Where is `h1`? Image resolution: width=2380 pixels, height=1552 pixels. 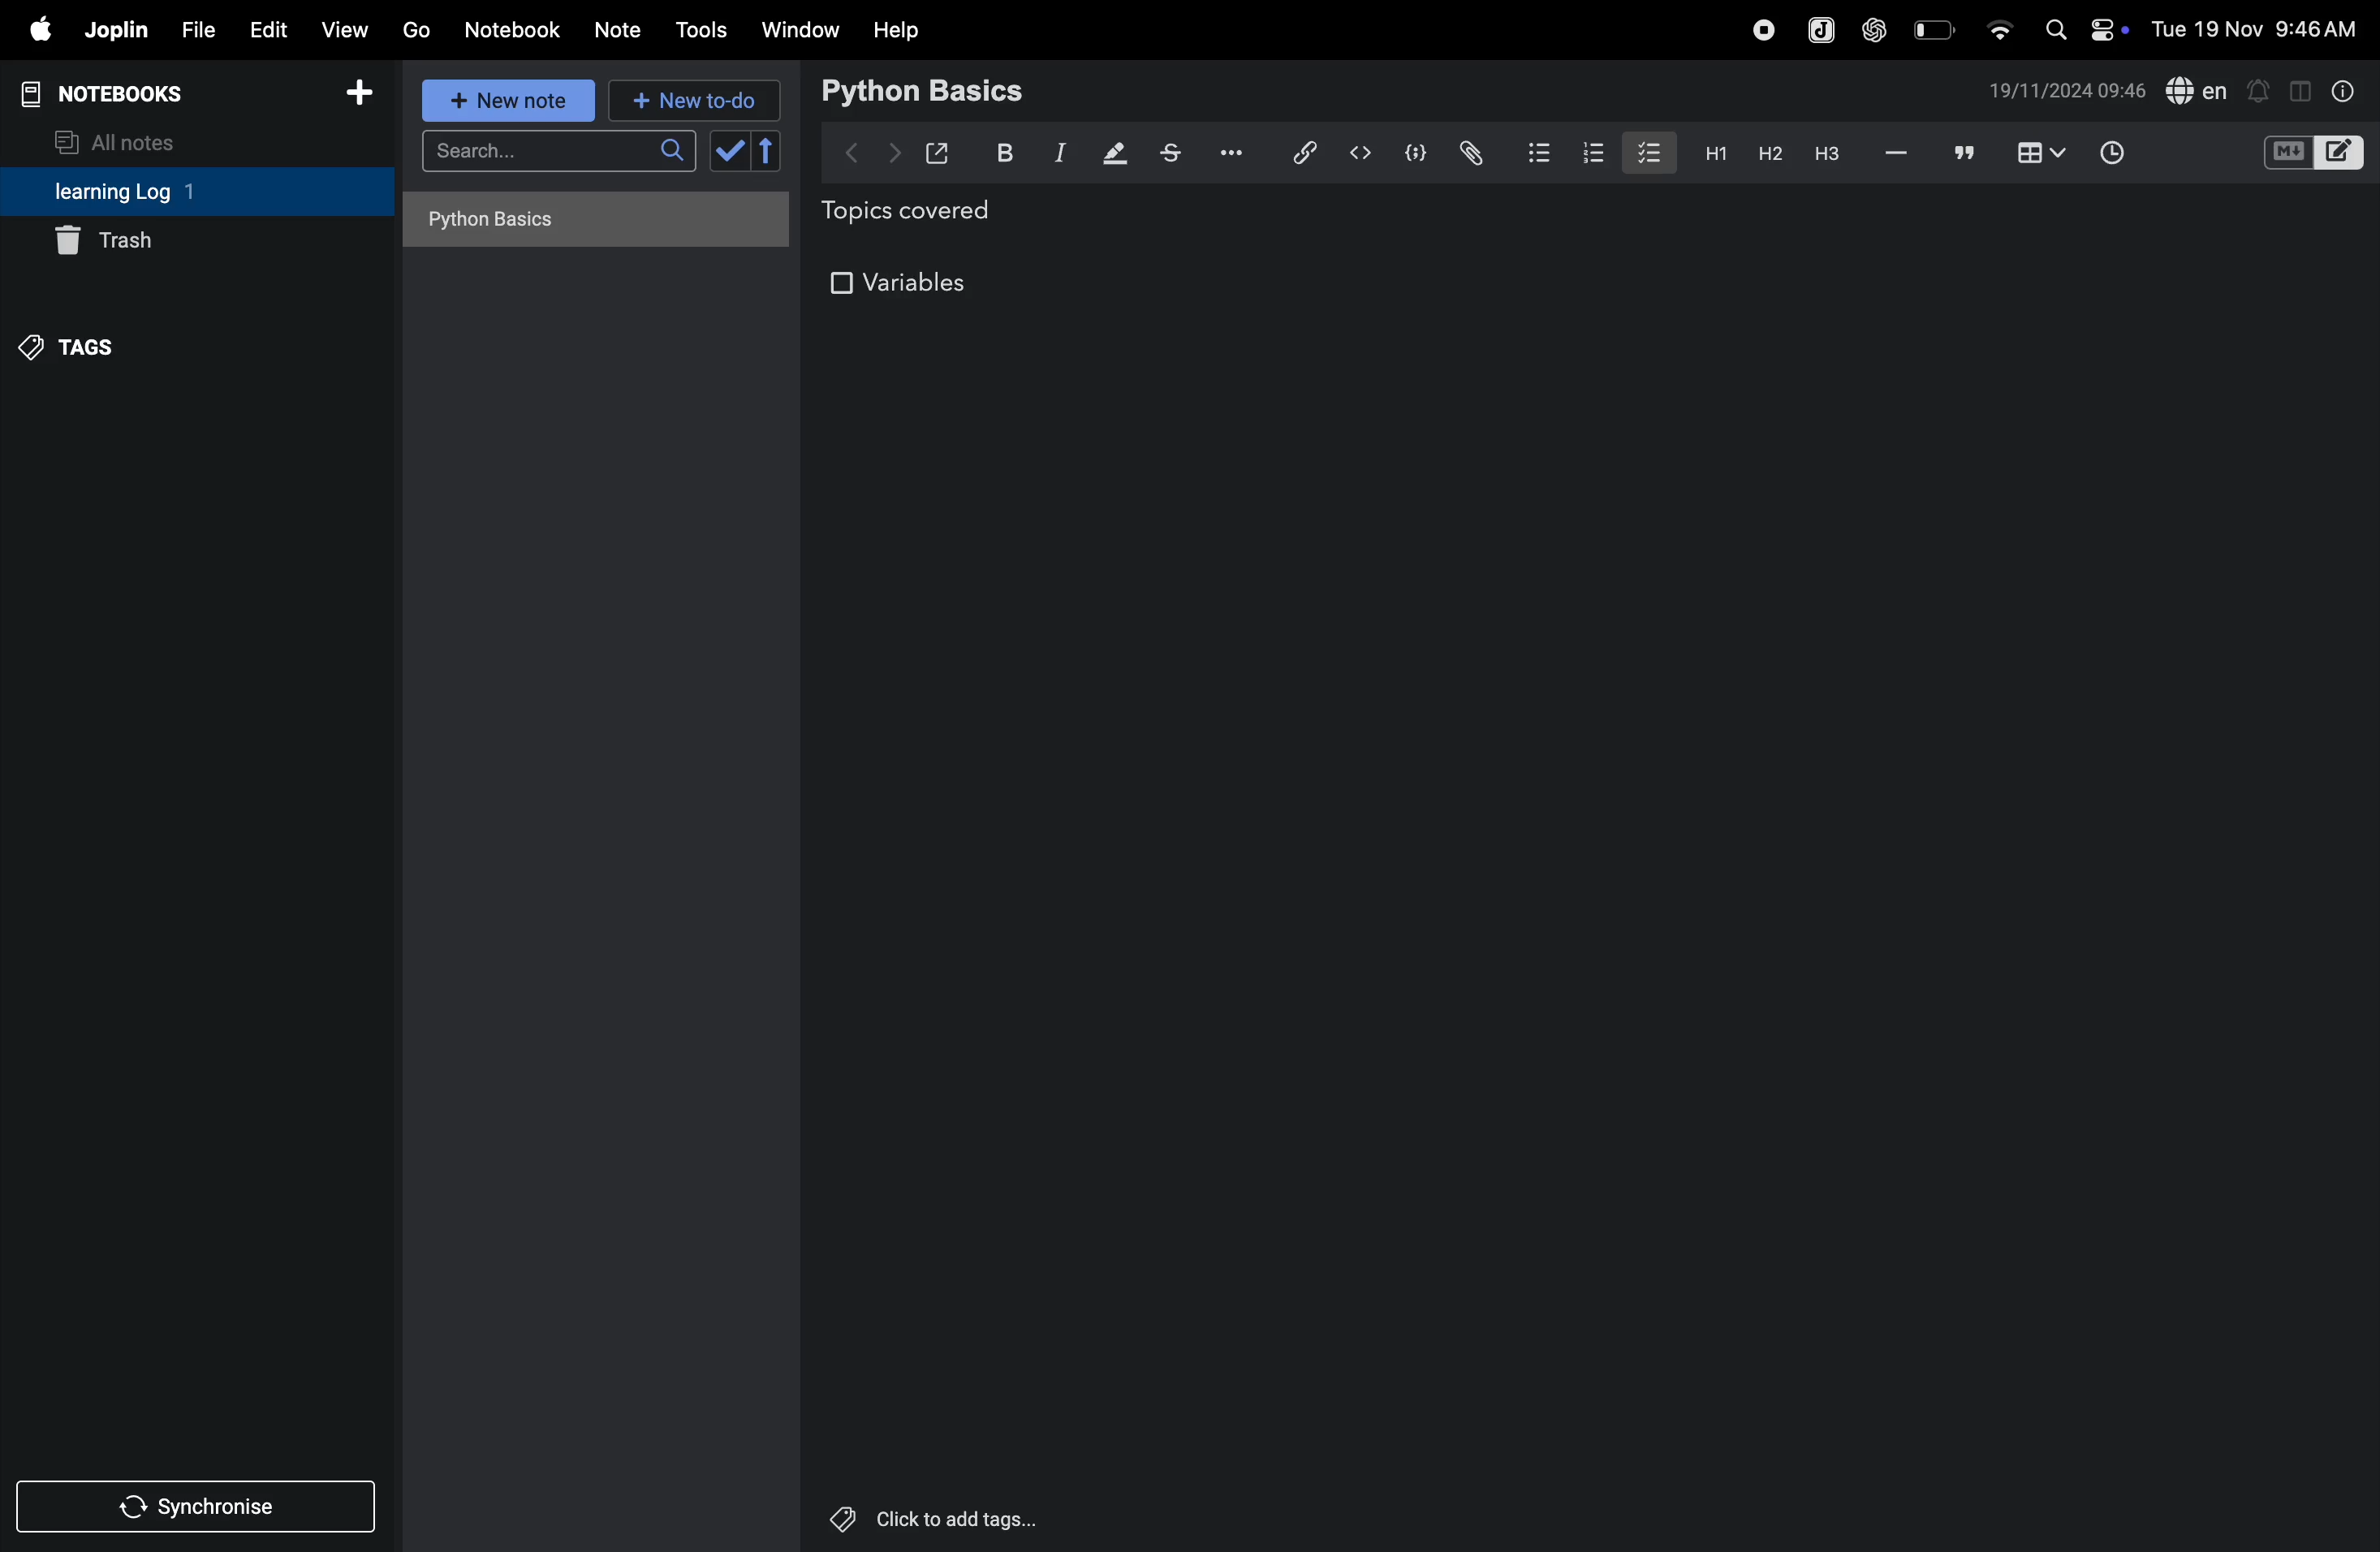
h1 is located at coordinates (1710, 153).